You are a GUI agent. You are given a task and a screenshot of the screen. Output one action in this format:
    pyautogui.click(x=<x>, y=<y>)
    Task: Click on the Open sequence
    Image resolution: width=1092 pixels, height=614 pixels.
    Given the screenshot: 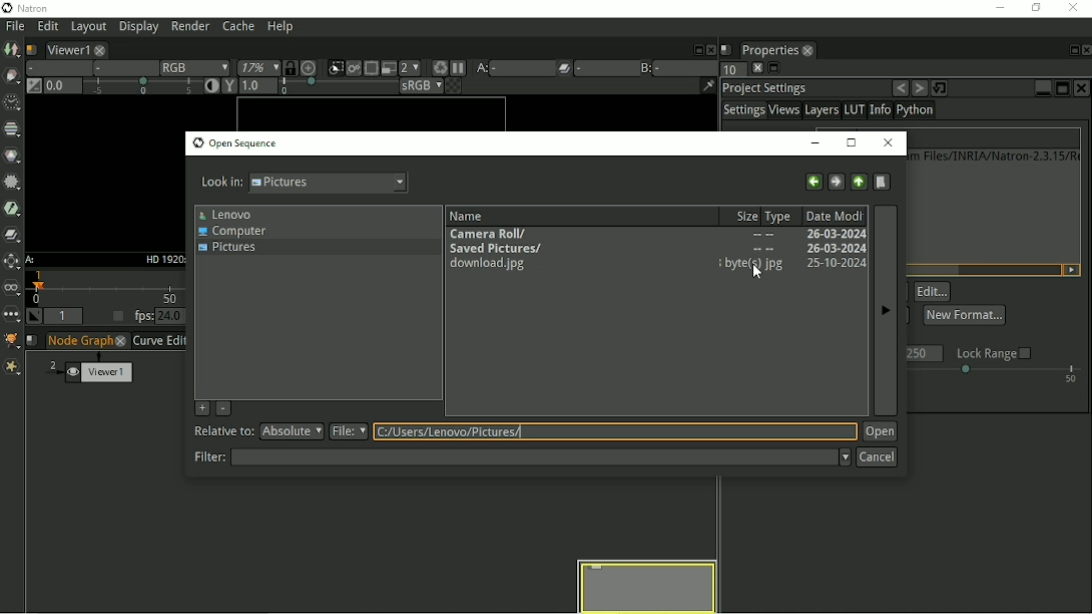 What is the action you would take?
    pyautogui.click(x=235, y=143)
    